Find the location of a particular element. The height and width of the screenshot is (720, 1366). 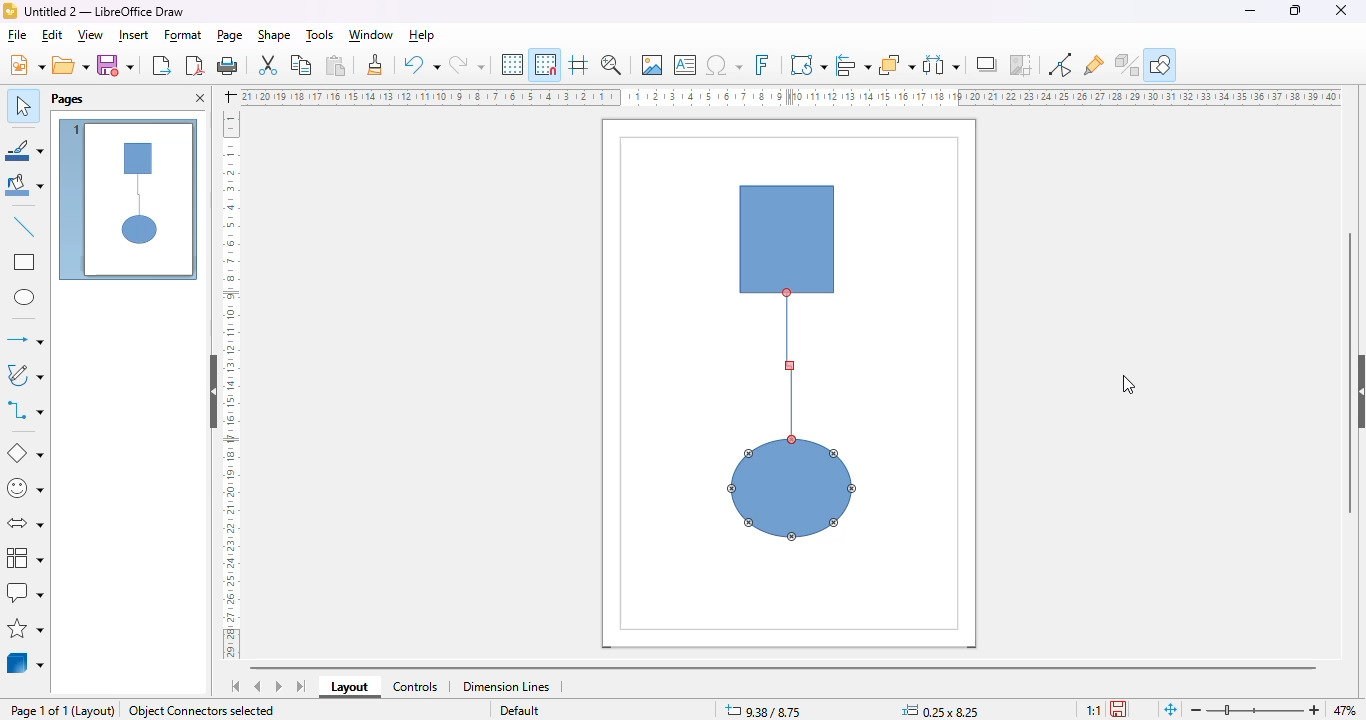

arrange is located at coordinates (897, 65).